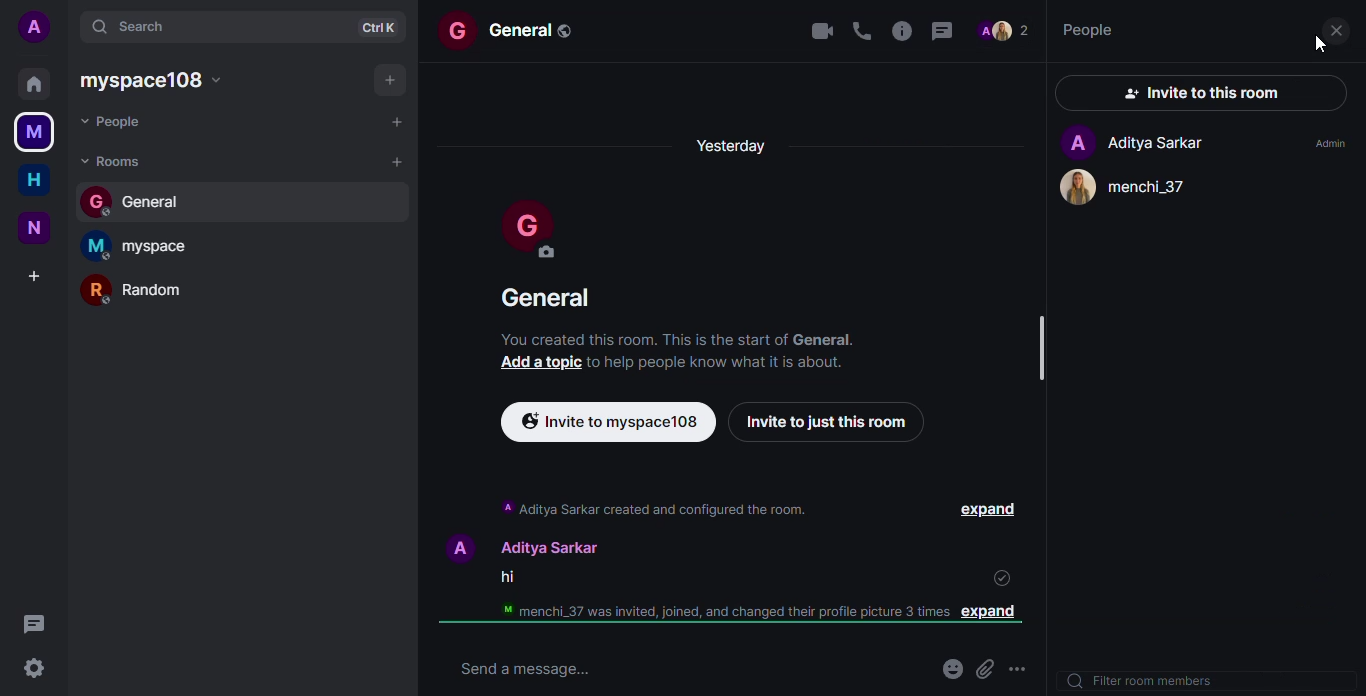 This screenshot has width=1366, height=696. What do you see at coordinates (114, 123) in the screenshot?
I see `people` at bounding box center [114, 123].